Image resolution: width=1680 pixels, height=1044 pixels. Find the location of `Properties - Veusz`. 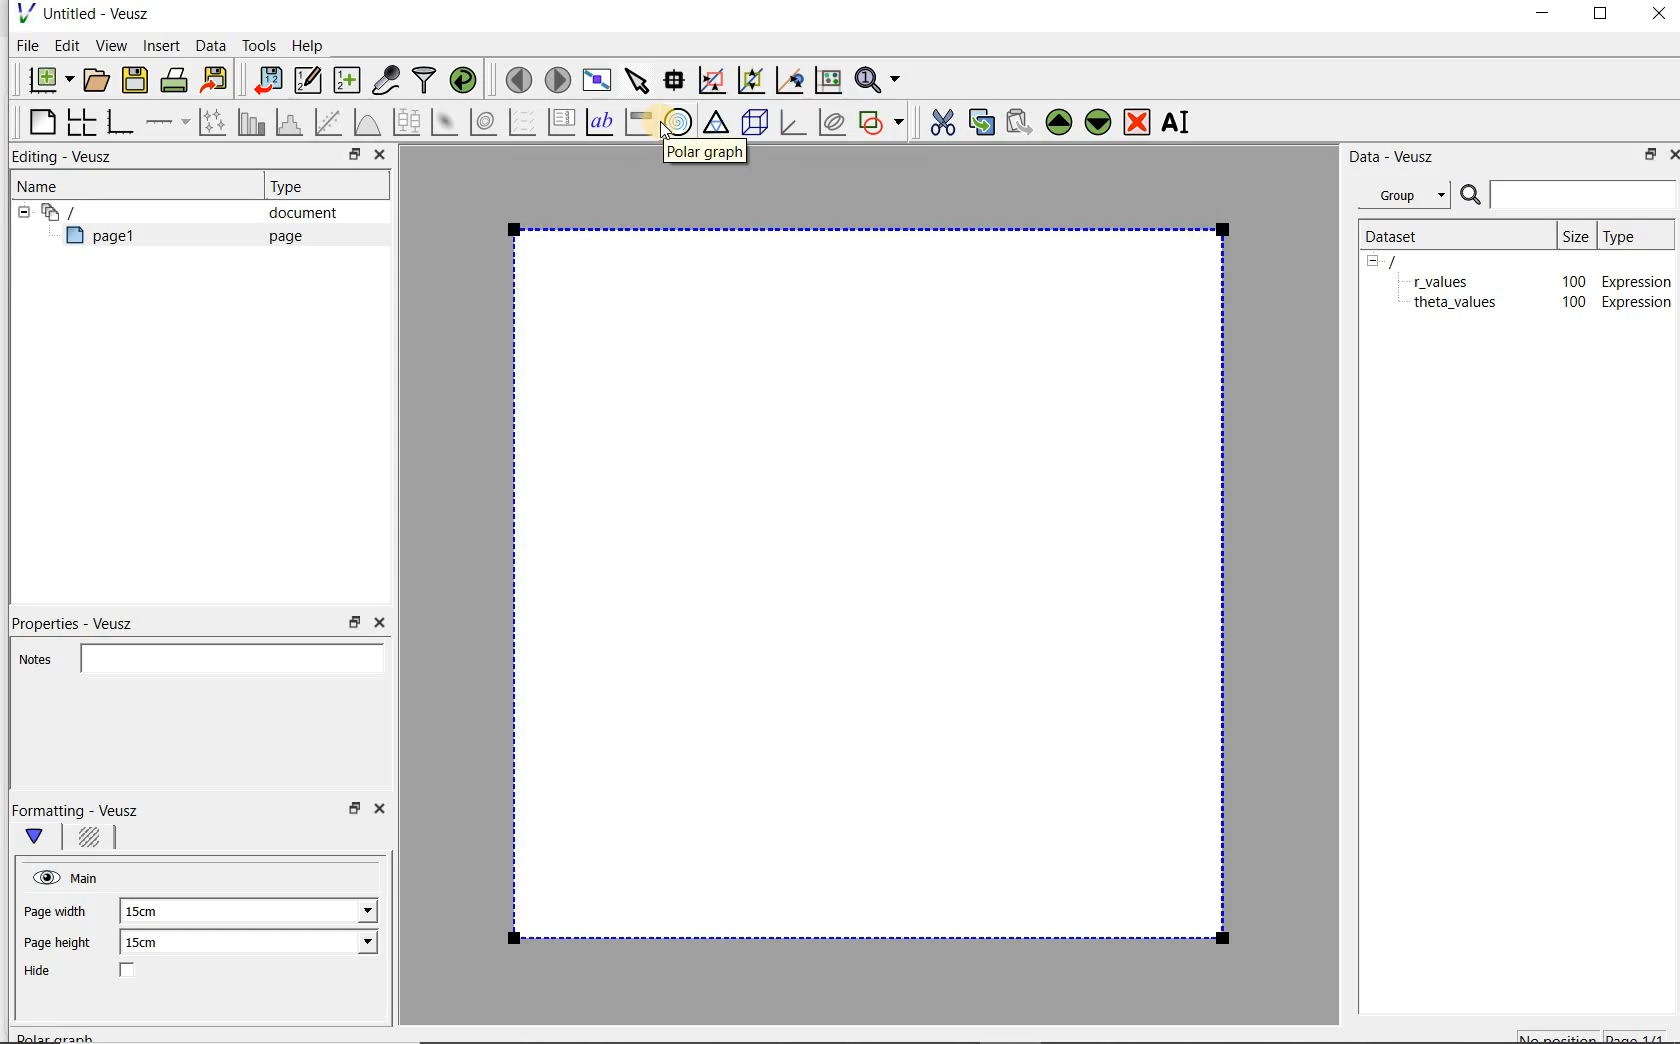

Properties - Veusz is located at coordinates (83, 620).